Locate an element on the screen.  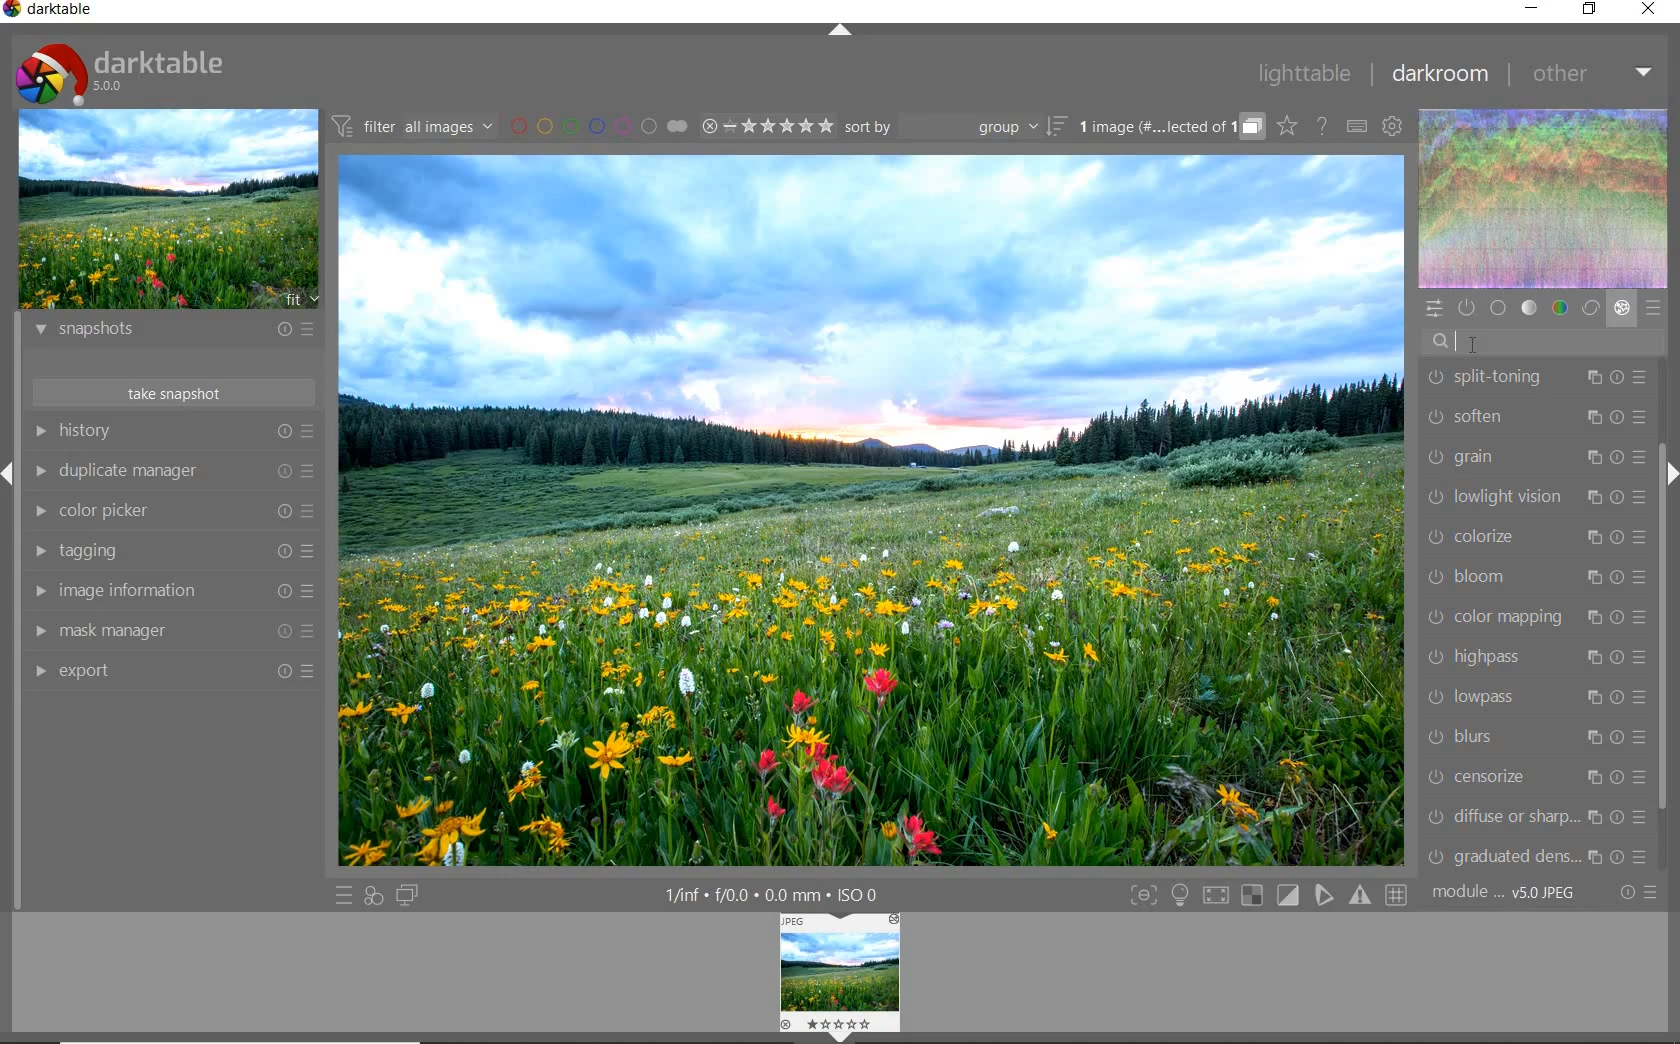
color is located at coordinates (1559, 308).